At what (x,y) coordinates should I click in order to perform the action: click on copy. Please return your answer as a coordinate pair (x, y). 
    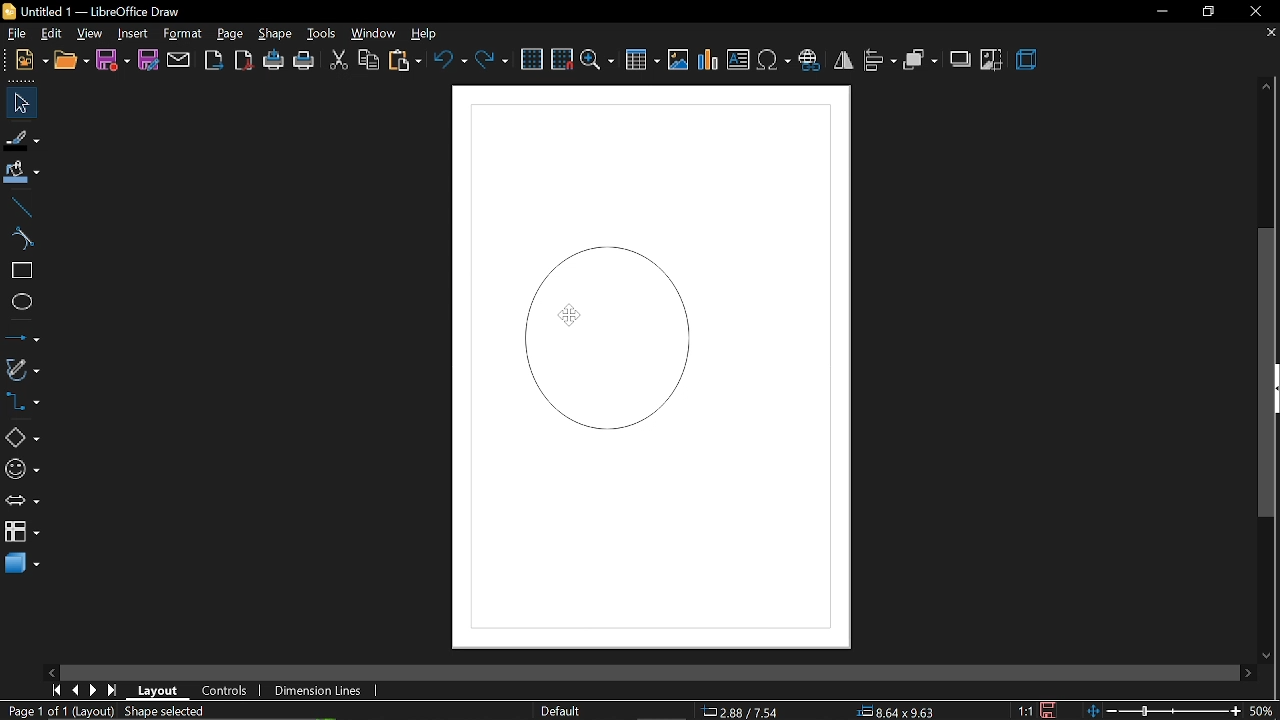
    Looking at the image, I should click on (370, 60).